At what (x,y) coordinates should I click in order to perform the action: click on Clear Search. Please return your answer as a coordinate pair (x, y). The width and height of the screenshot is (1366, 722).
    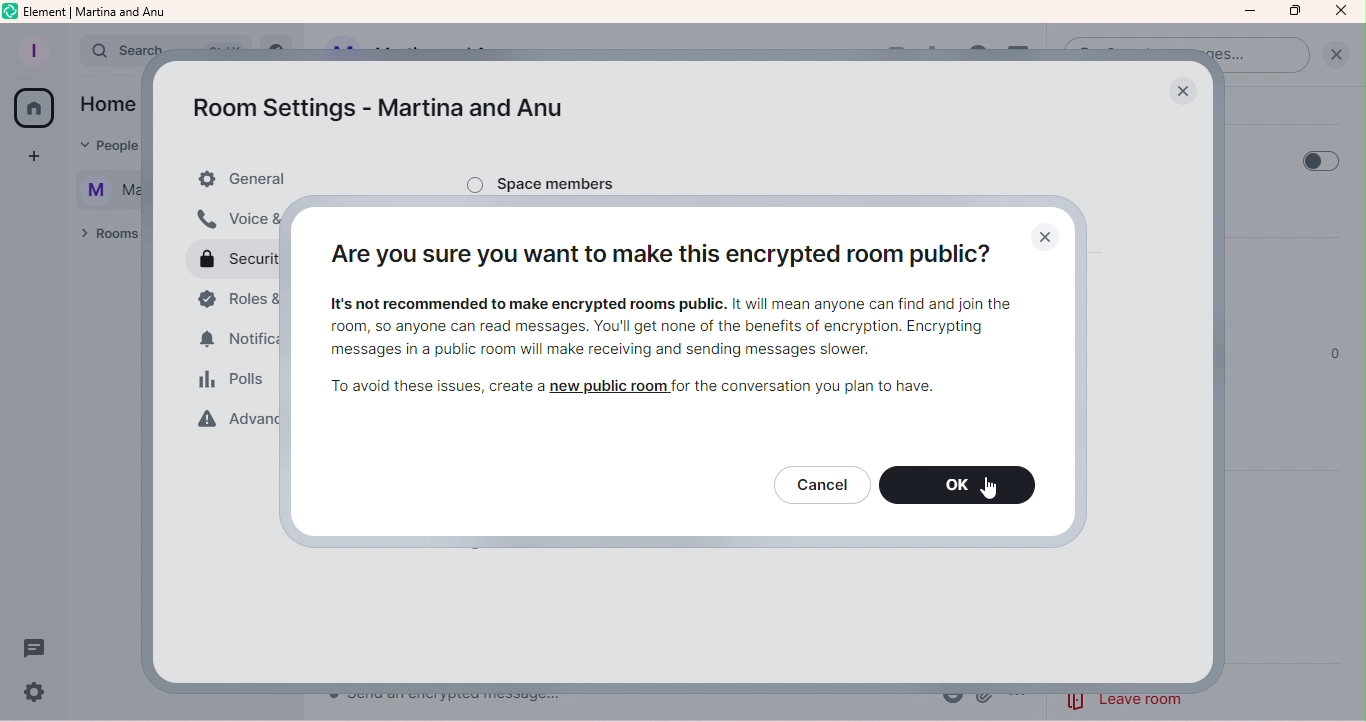
    Looking at the image, I should click on (1333, 60).